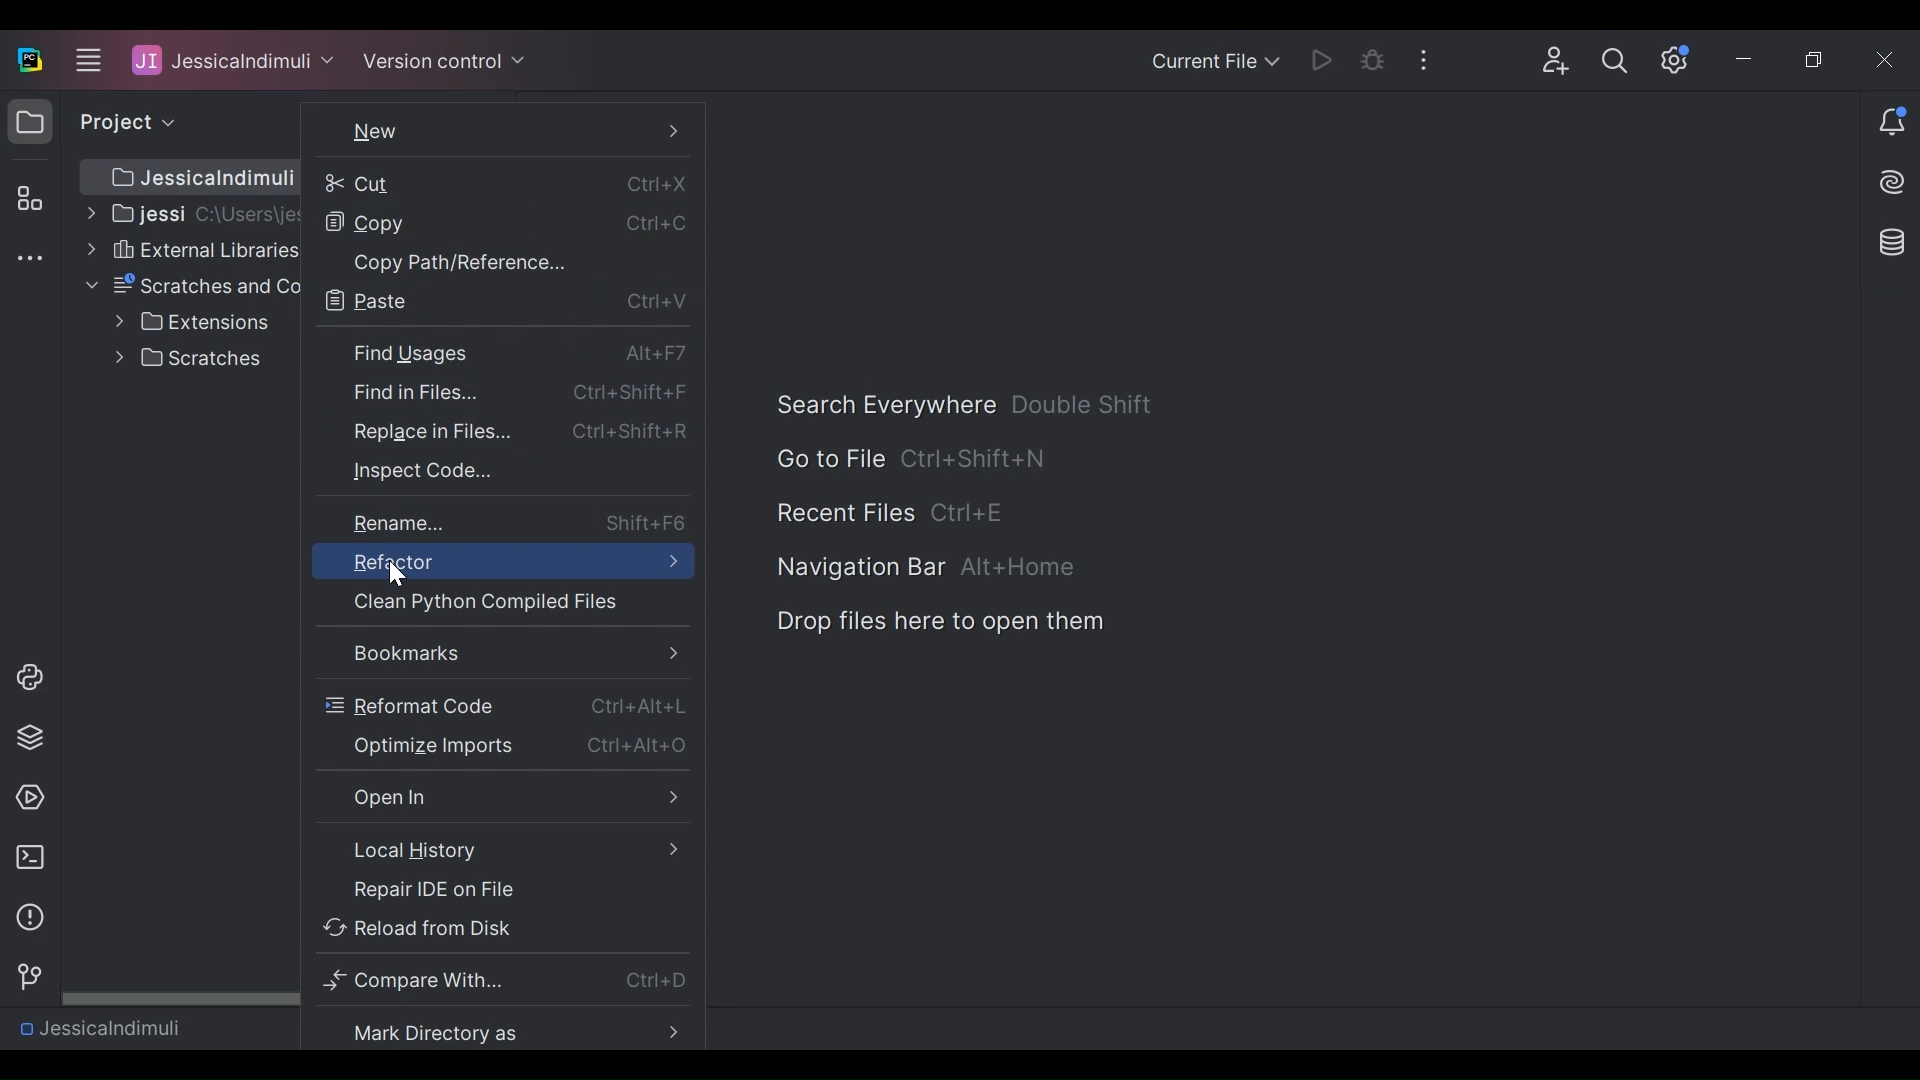 This screenshot has height=1080, width=1920. Describe the element at coordinates (188, 177) in the screenshot. I see `Project Path` at that location.